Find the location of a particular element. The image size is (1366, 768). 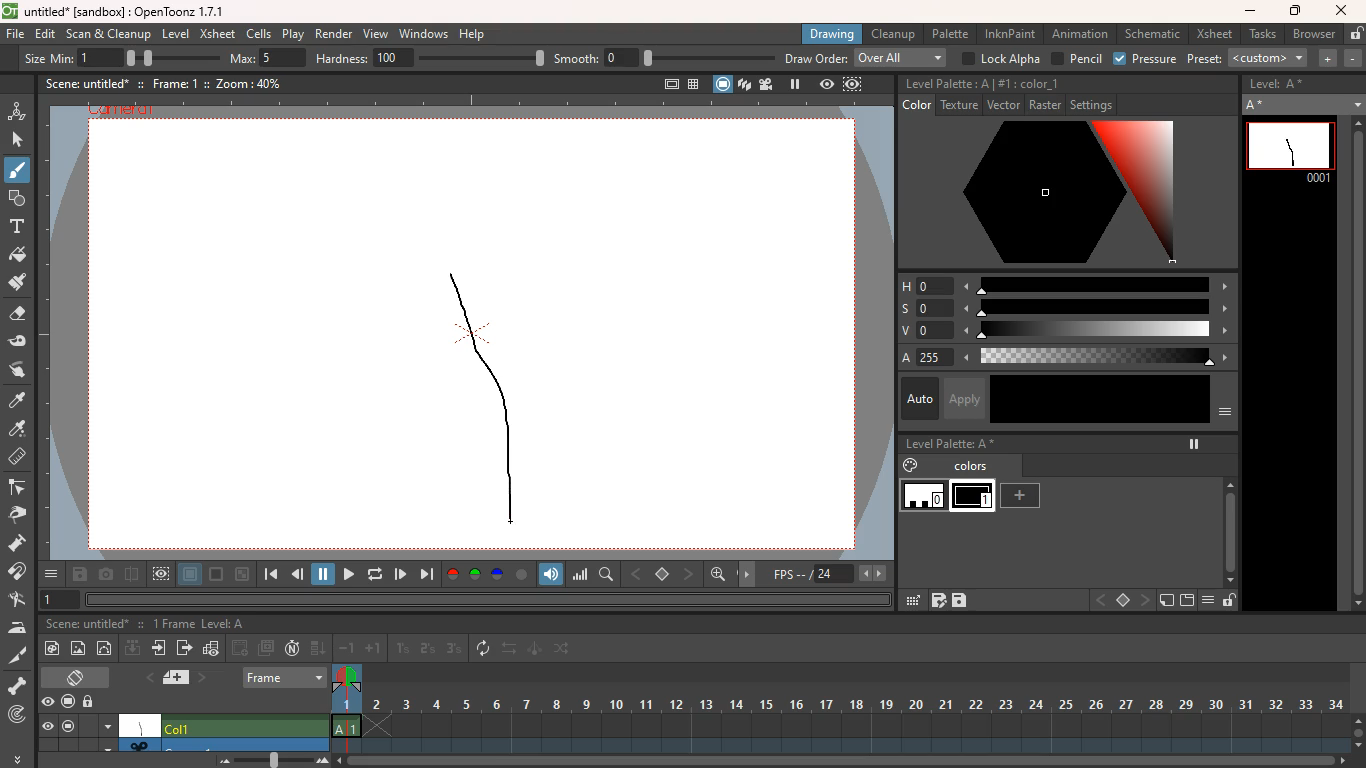

green is located at coordinates (476, 575).